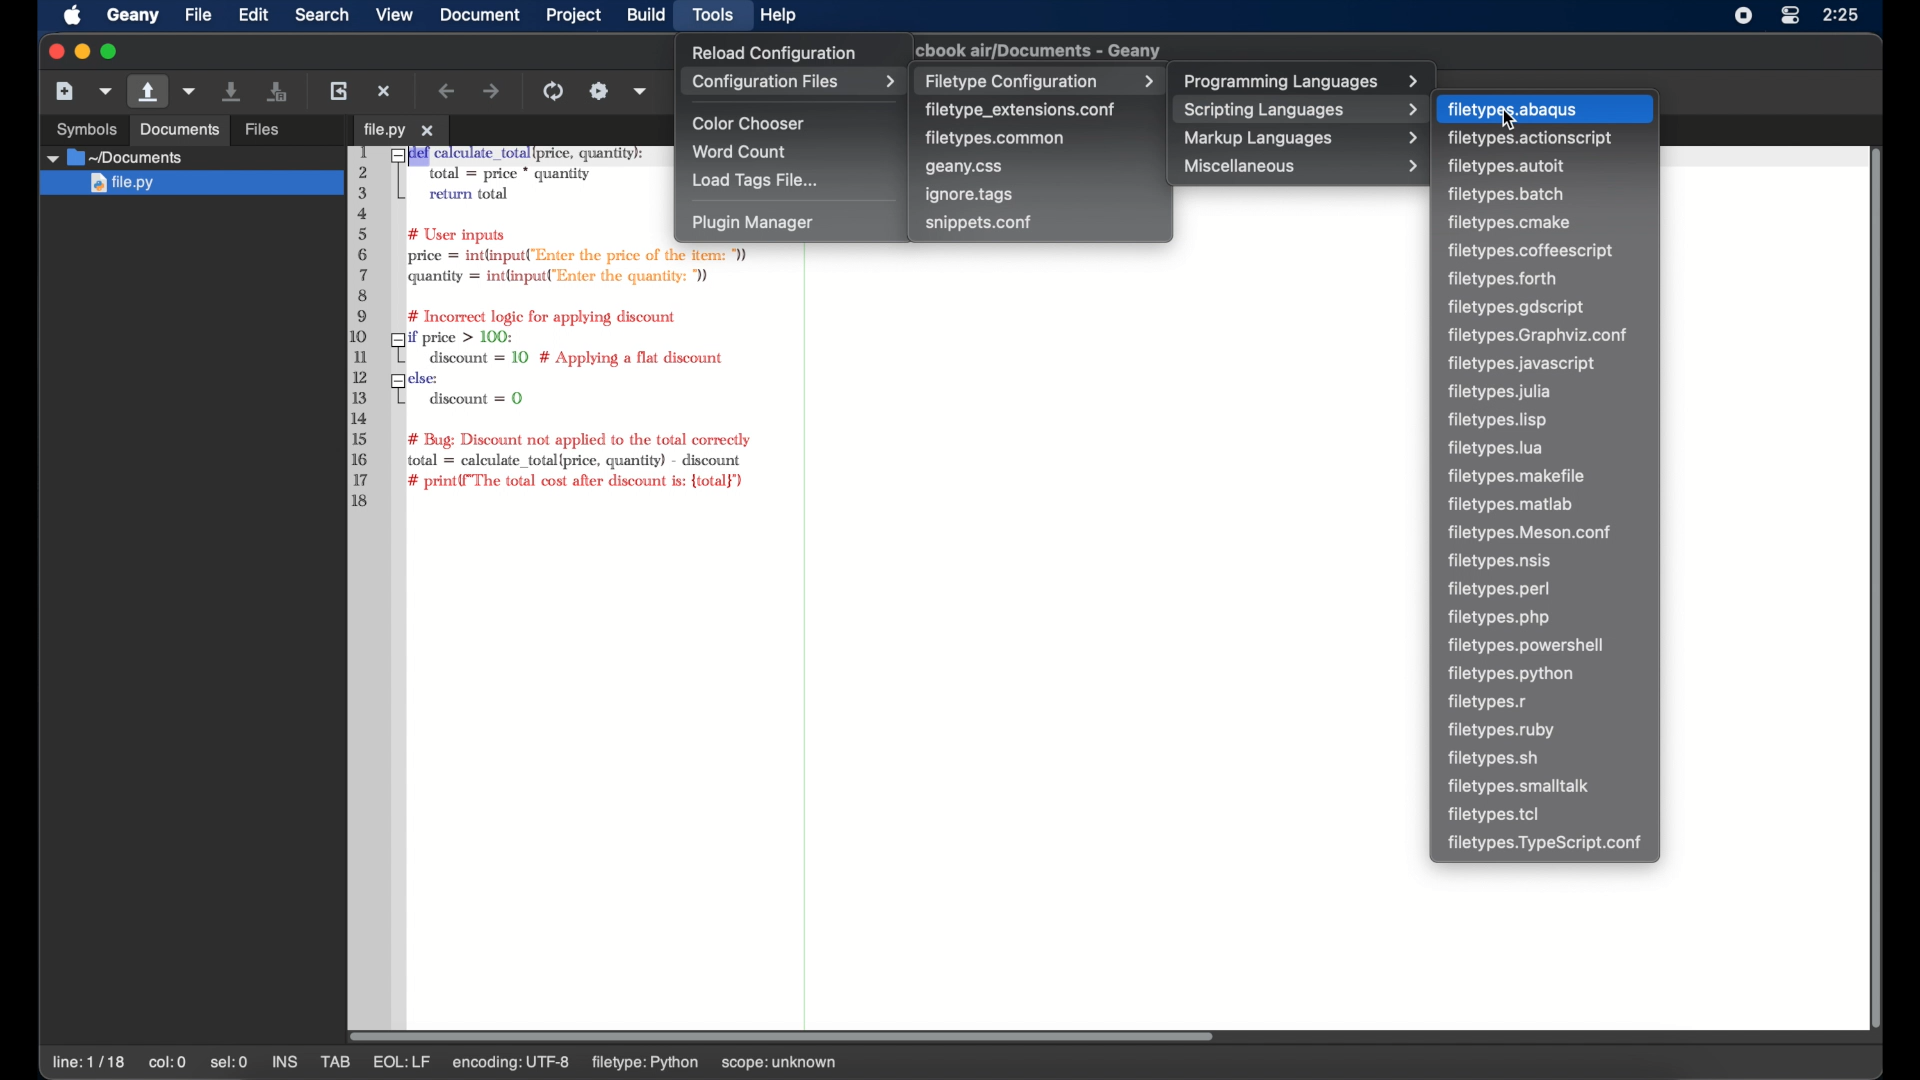  I want to click on , so click(179, 130).